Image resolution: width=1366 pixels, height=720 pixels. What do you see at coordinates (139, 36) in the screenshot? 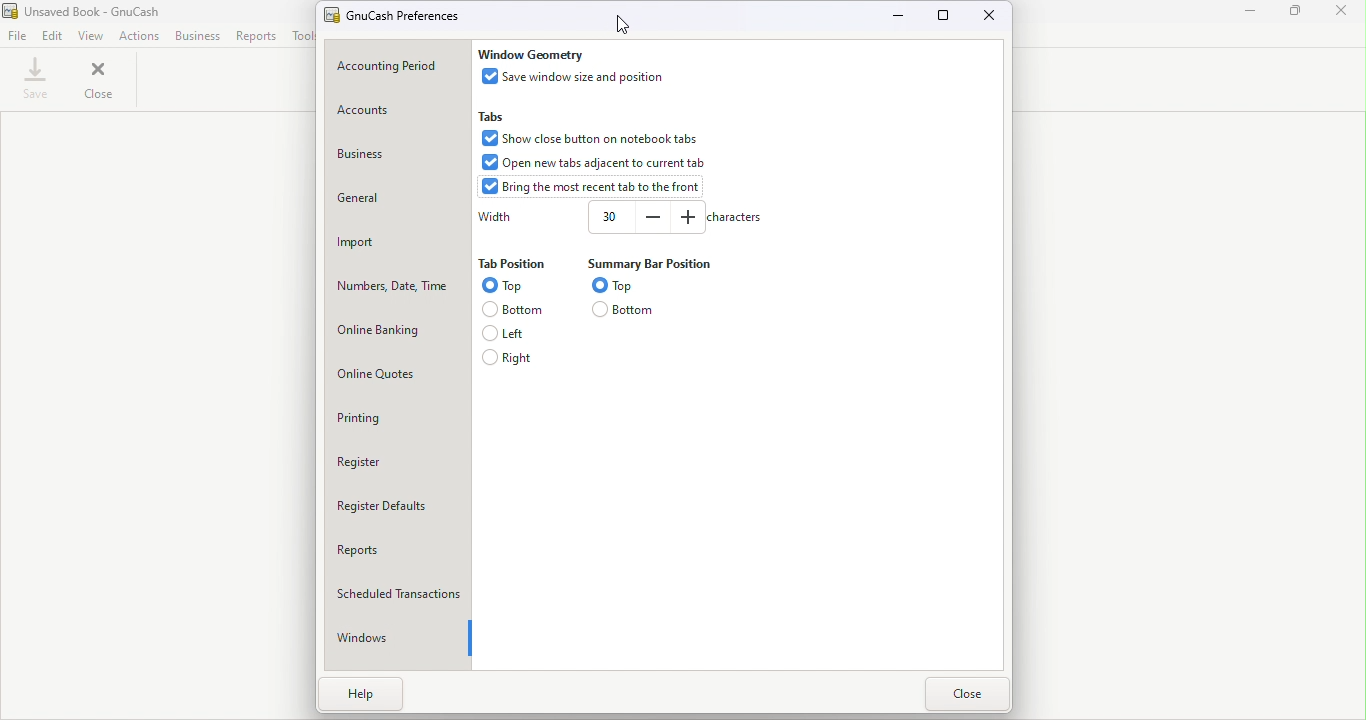
I see `Actions` at bounding box center [139, 36].